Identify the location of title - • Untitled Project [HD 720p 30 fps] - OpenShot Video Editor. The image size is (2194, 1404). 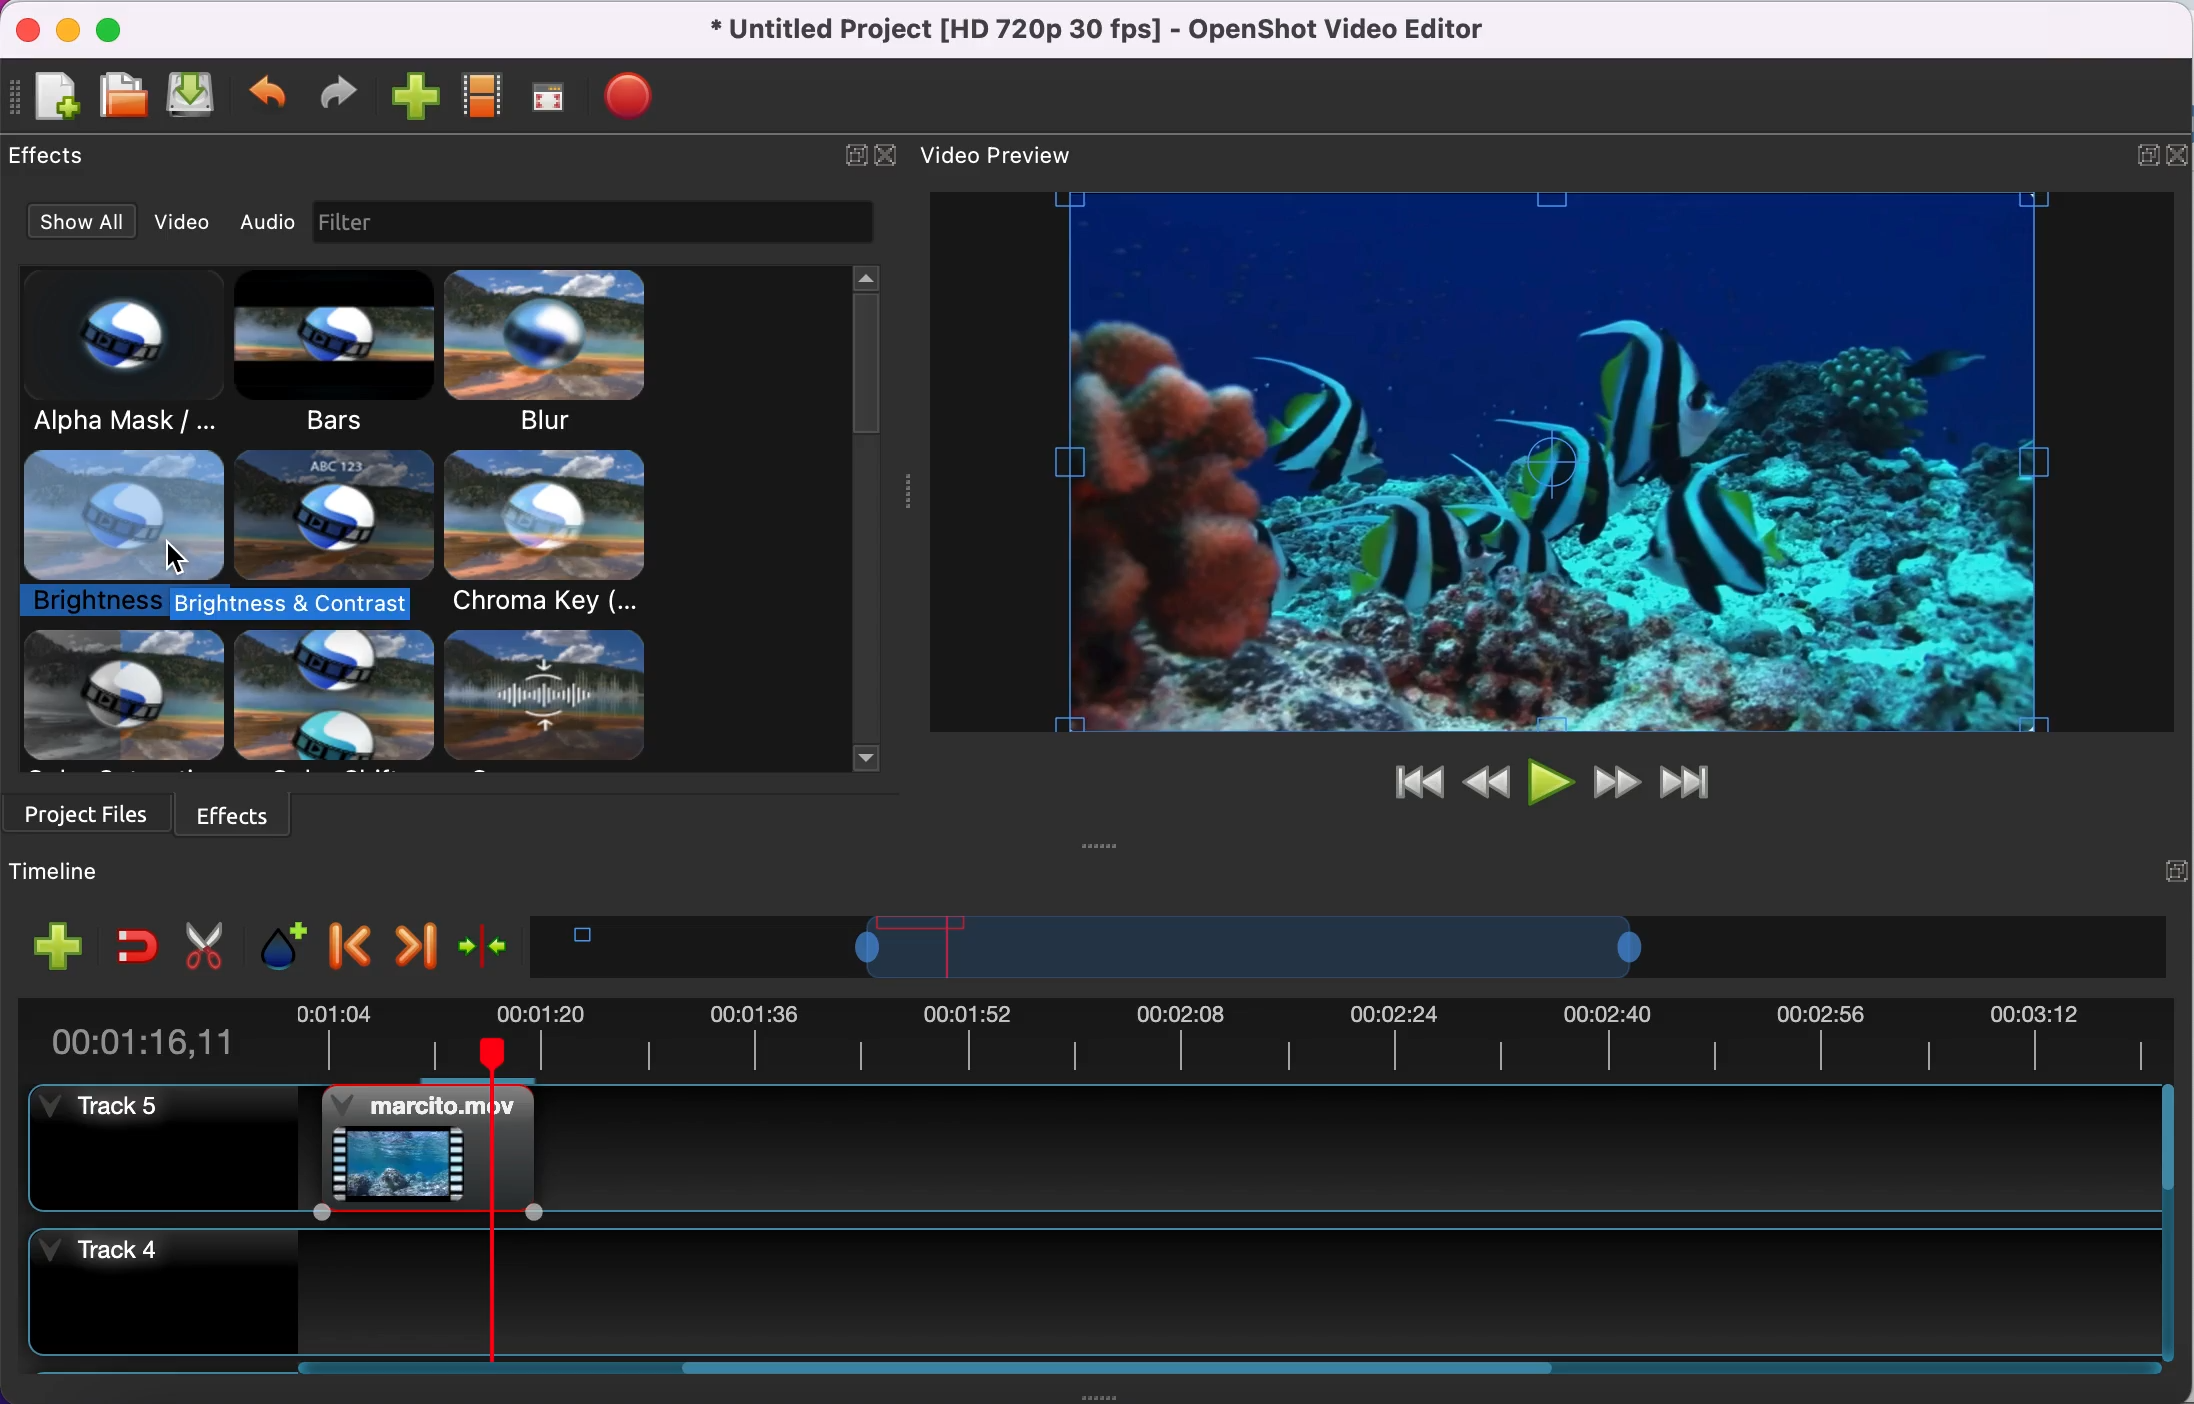
(1087, 30).